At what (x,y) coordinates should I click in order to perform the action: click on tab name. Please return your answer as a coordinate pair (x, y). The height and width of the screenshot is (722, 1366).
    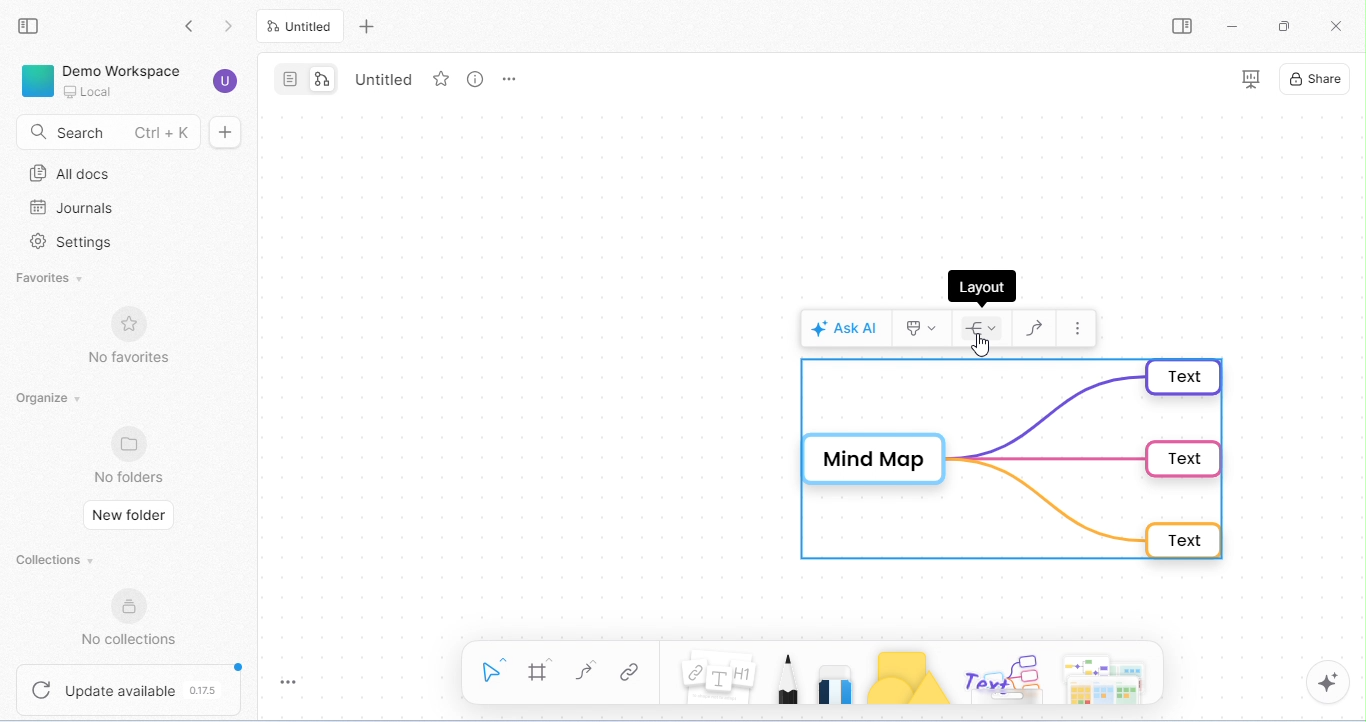
    Looking at the image, I should click on (385, 78).